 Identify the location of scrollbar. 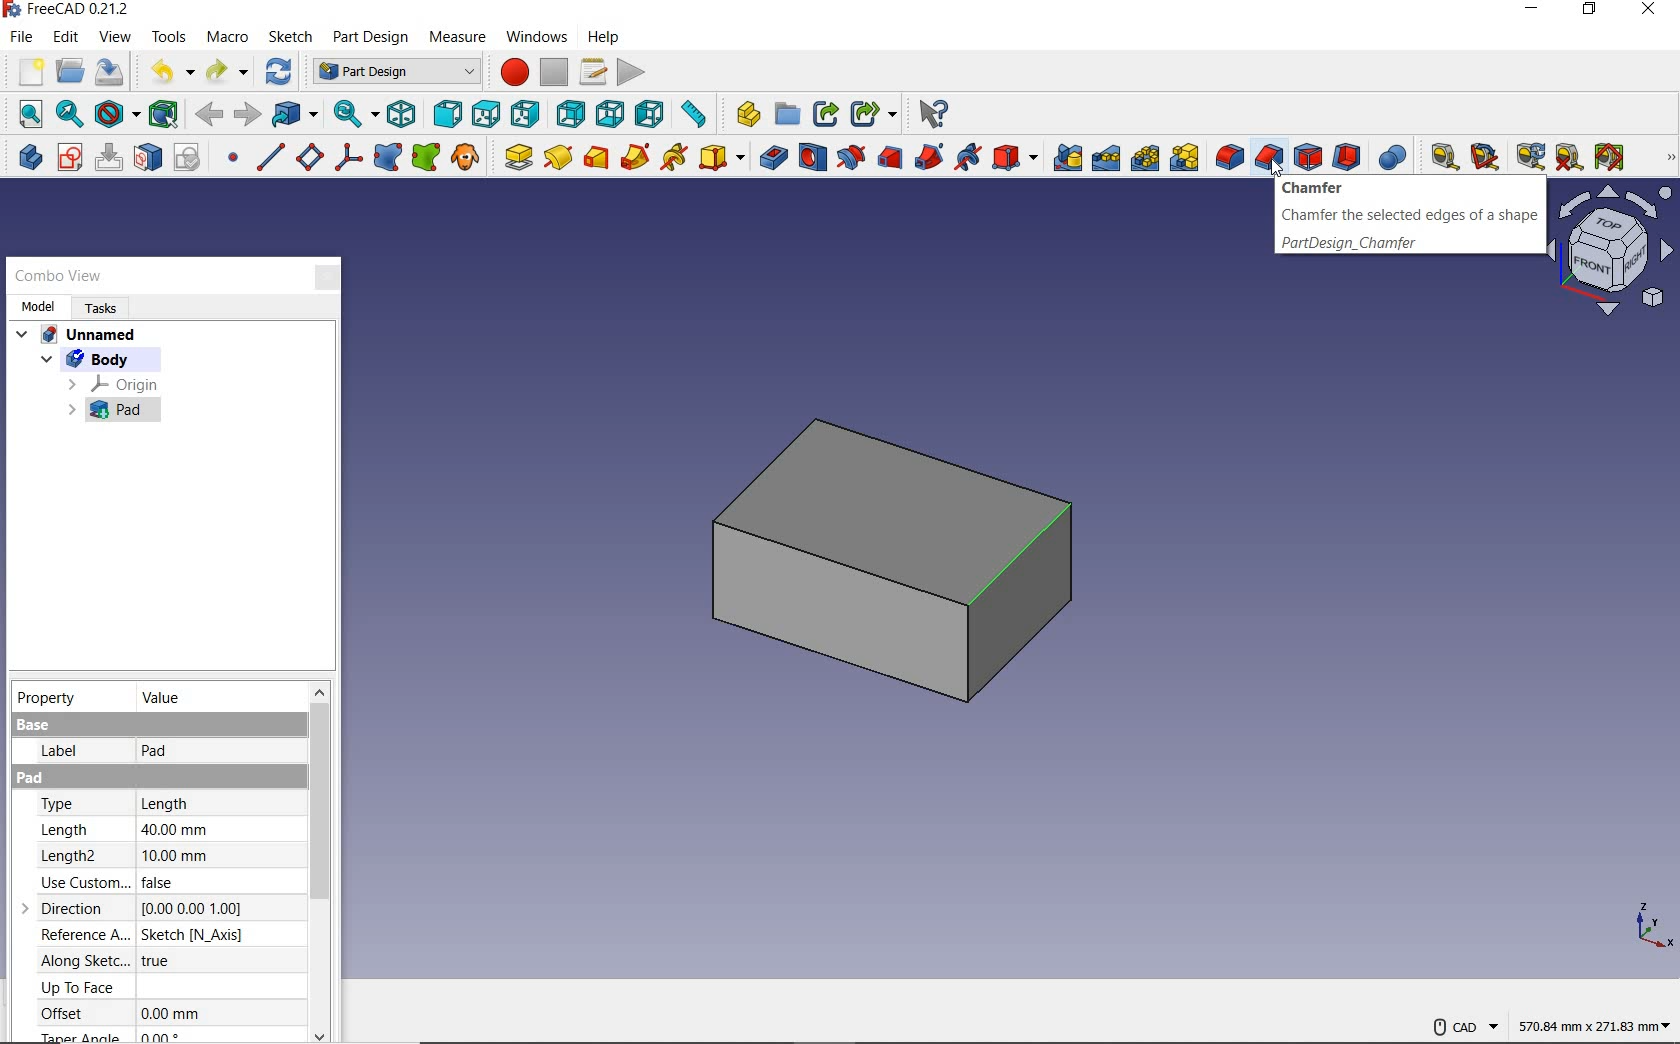
(320, 863).